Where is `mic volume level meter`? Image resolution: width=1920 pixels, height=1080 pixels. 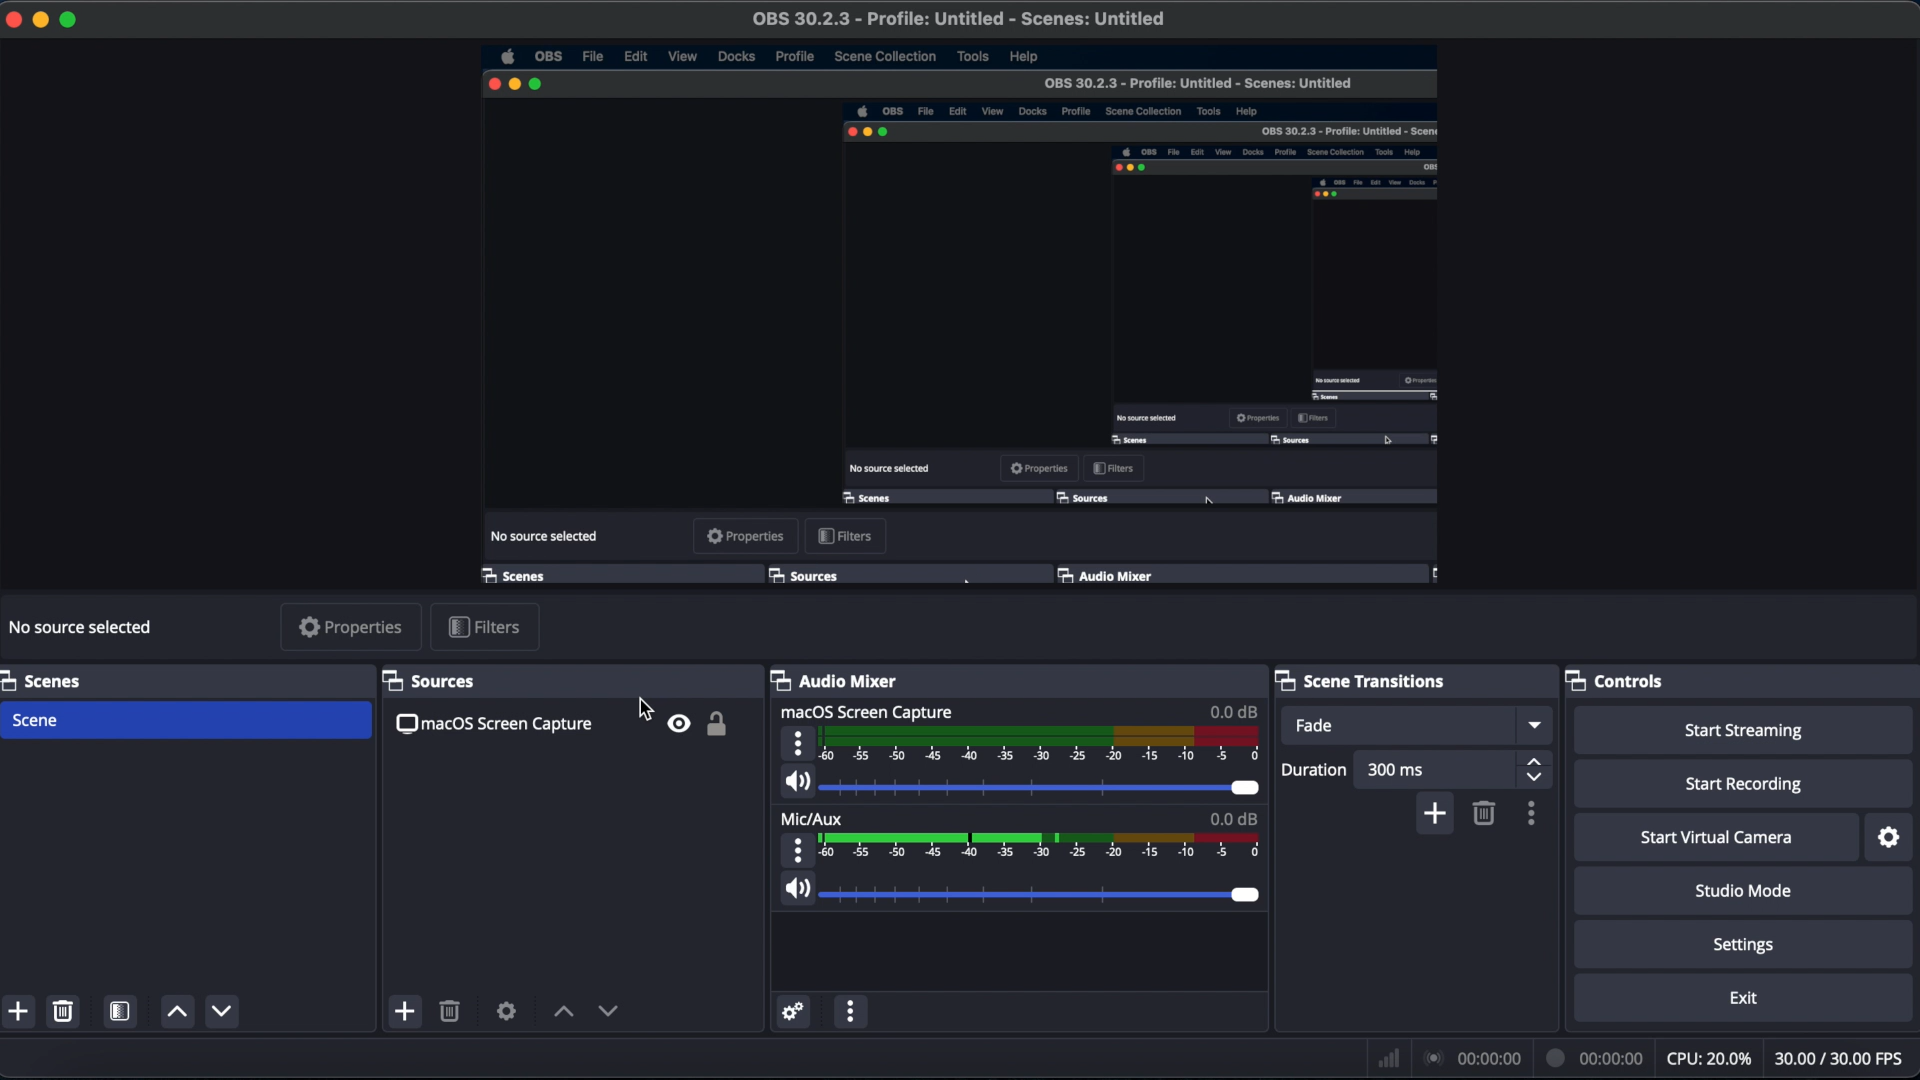 mic volume level meter is located at coordinates (1041, 847).